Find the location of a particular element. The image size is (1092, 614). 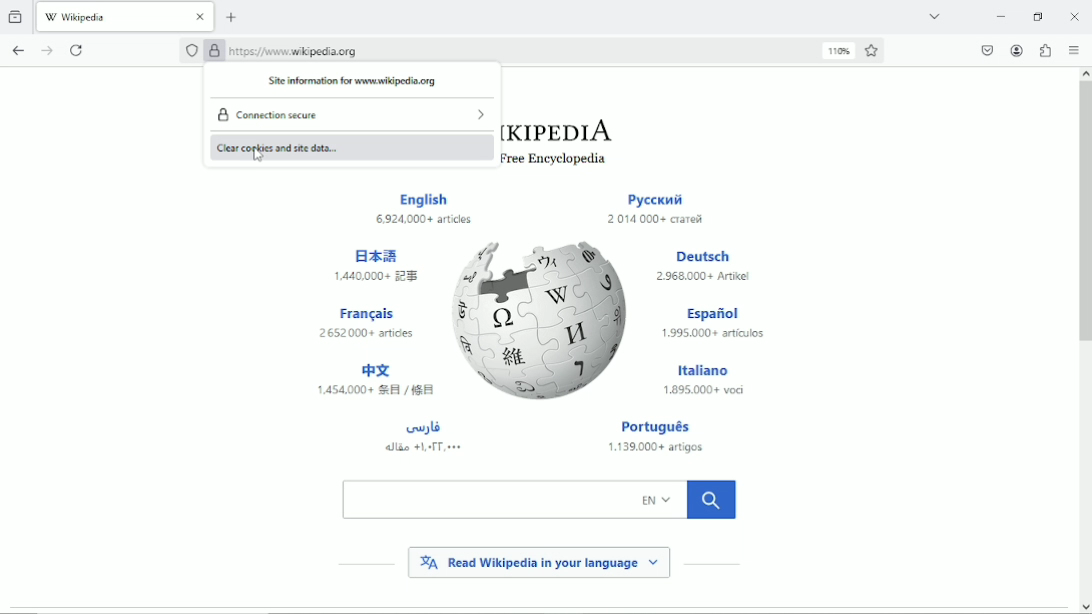

Italiano1895.000+ articles is located at coordinates (704, 377).